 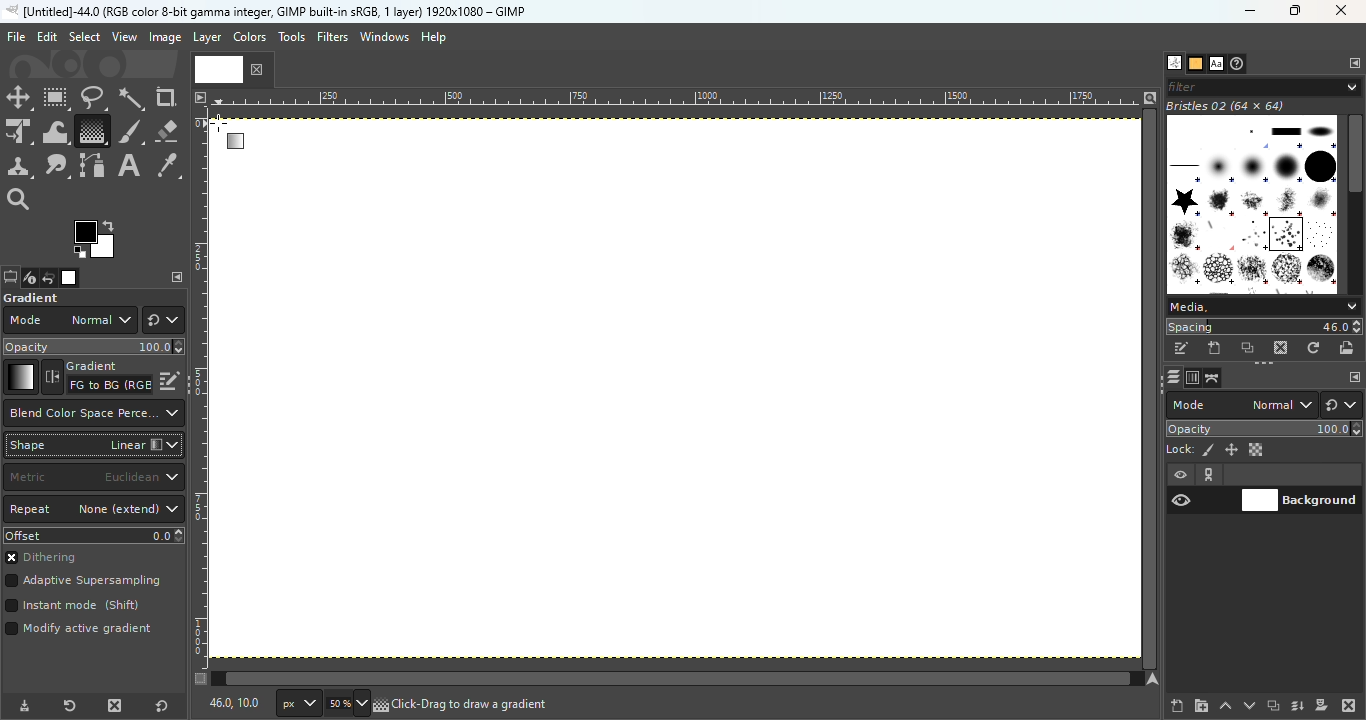 I want to click on Delete tool preset, so click(x=110, y=706).